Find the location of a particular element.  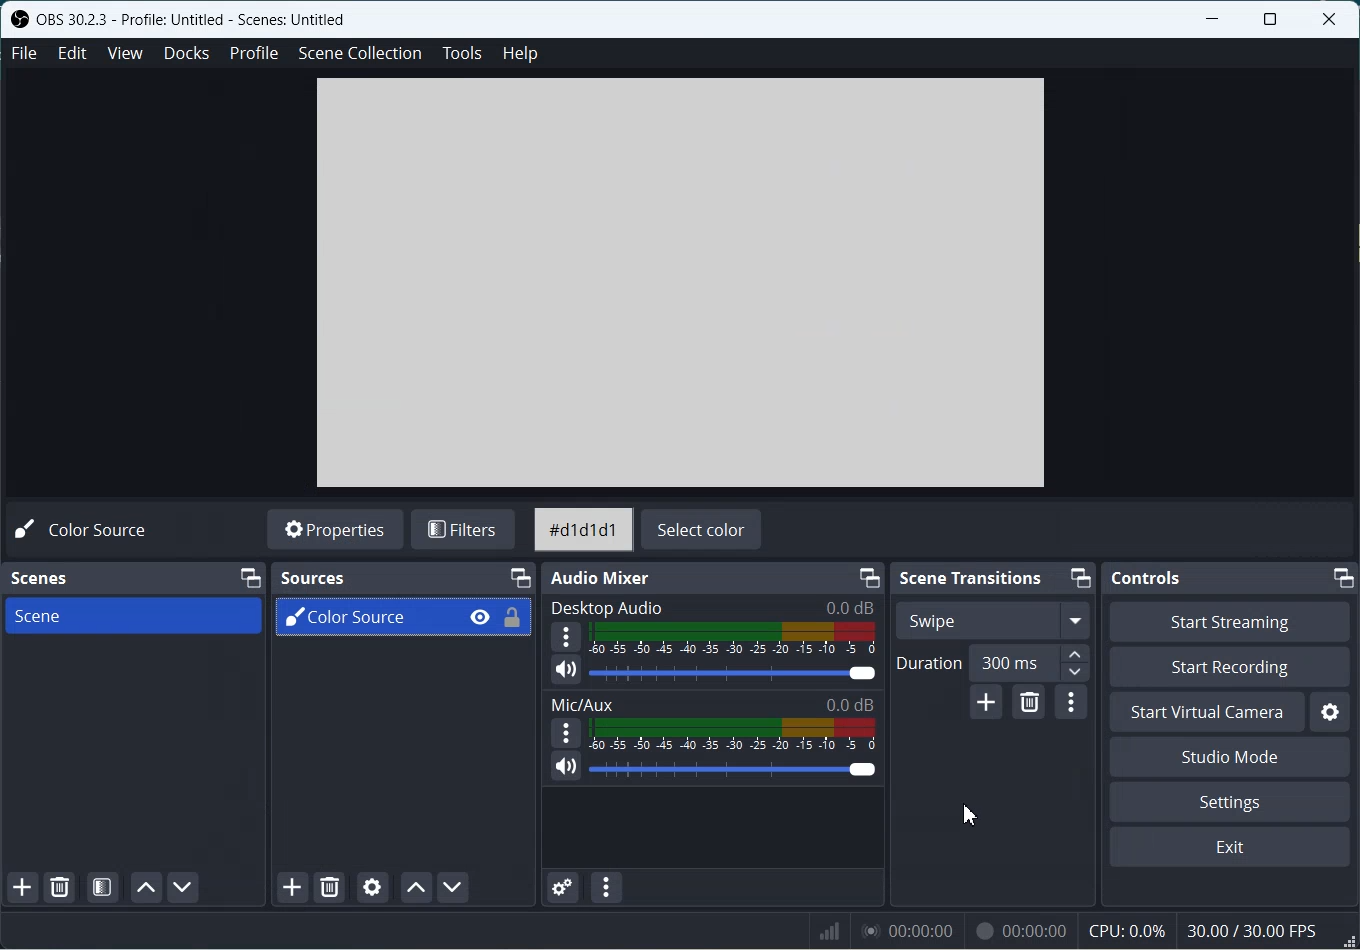

300 ms is located at coordinates (1031, 664).